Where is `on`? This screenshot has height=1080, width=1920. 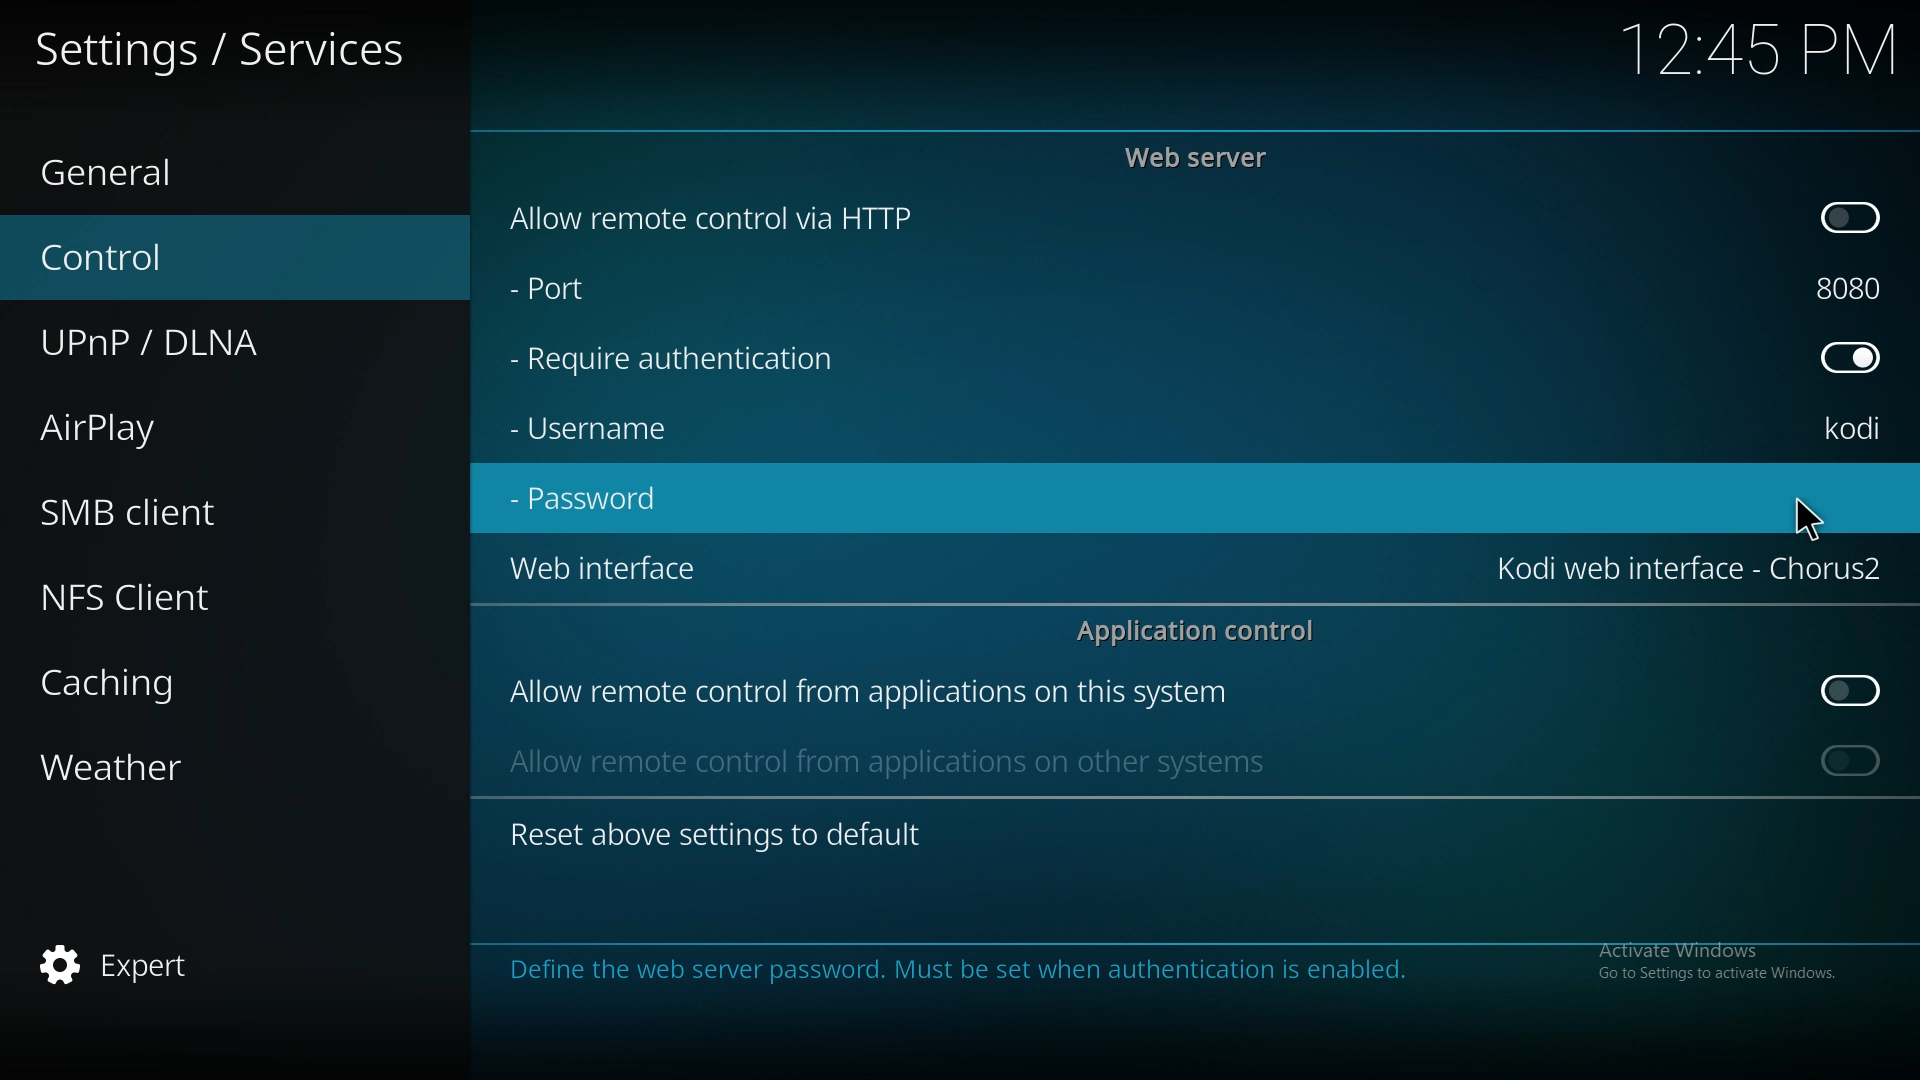
on is located at coordinates (1851, 760).